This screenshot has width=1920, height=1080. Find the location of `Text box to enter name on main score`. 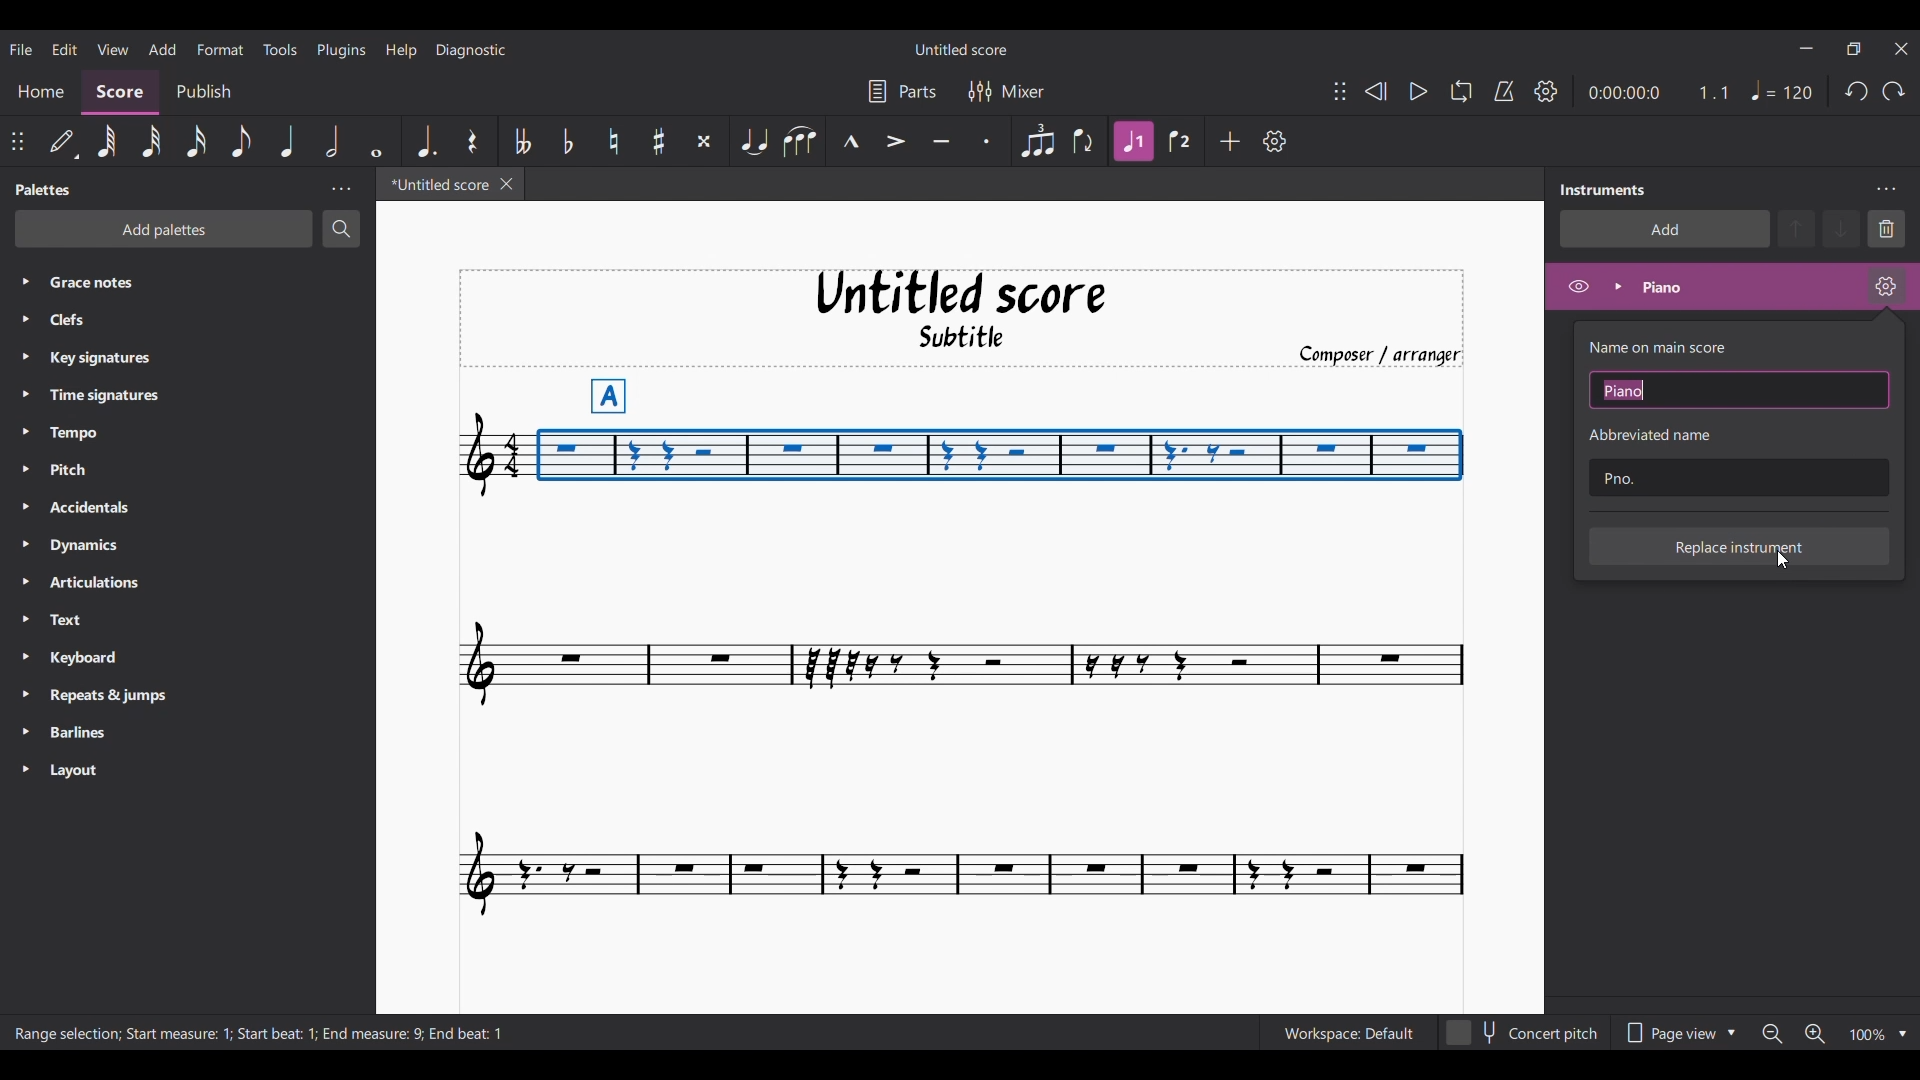

Text box to enter name on main score is located at coordinates (1739, 390).